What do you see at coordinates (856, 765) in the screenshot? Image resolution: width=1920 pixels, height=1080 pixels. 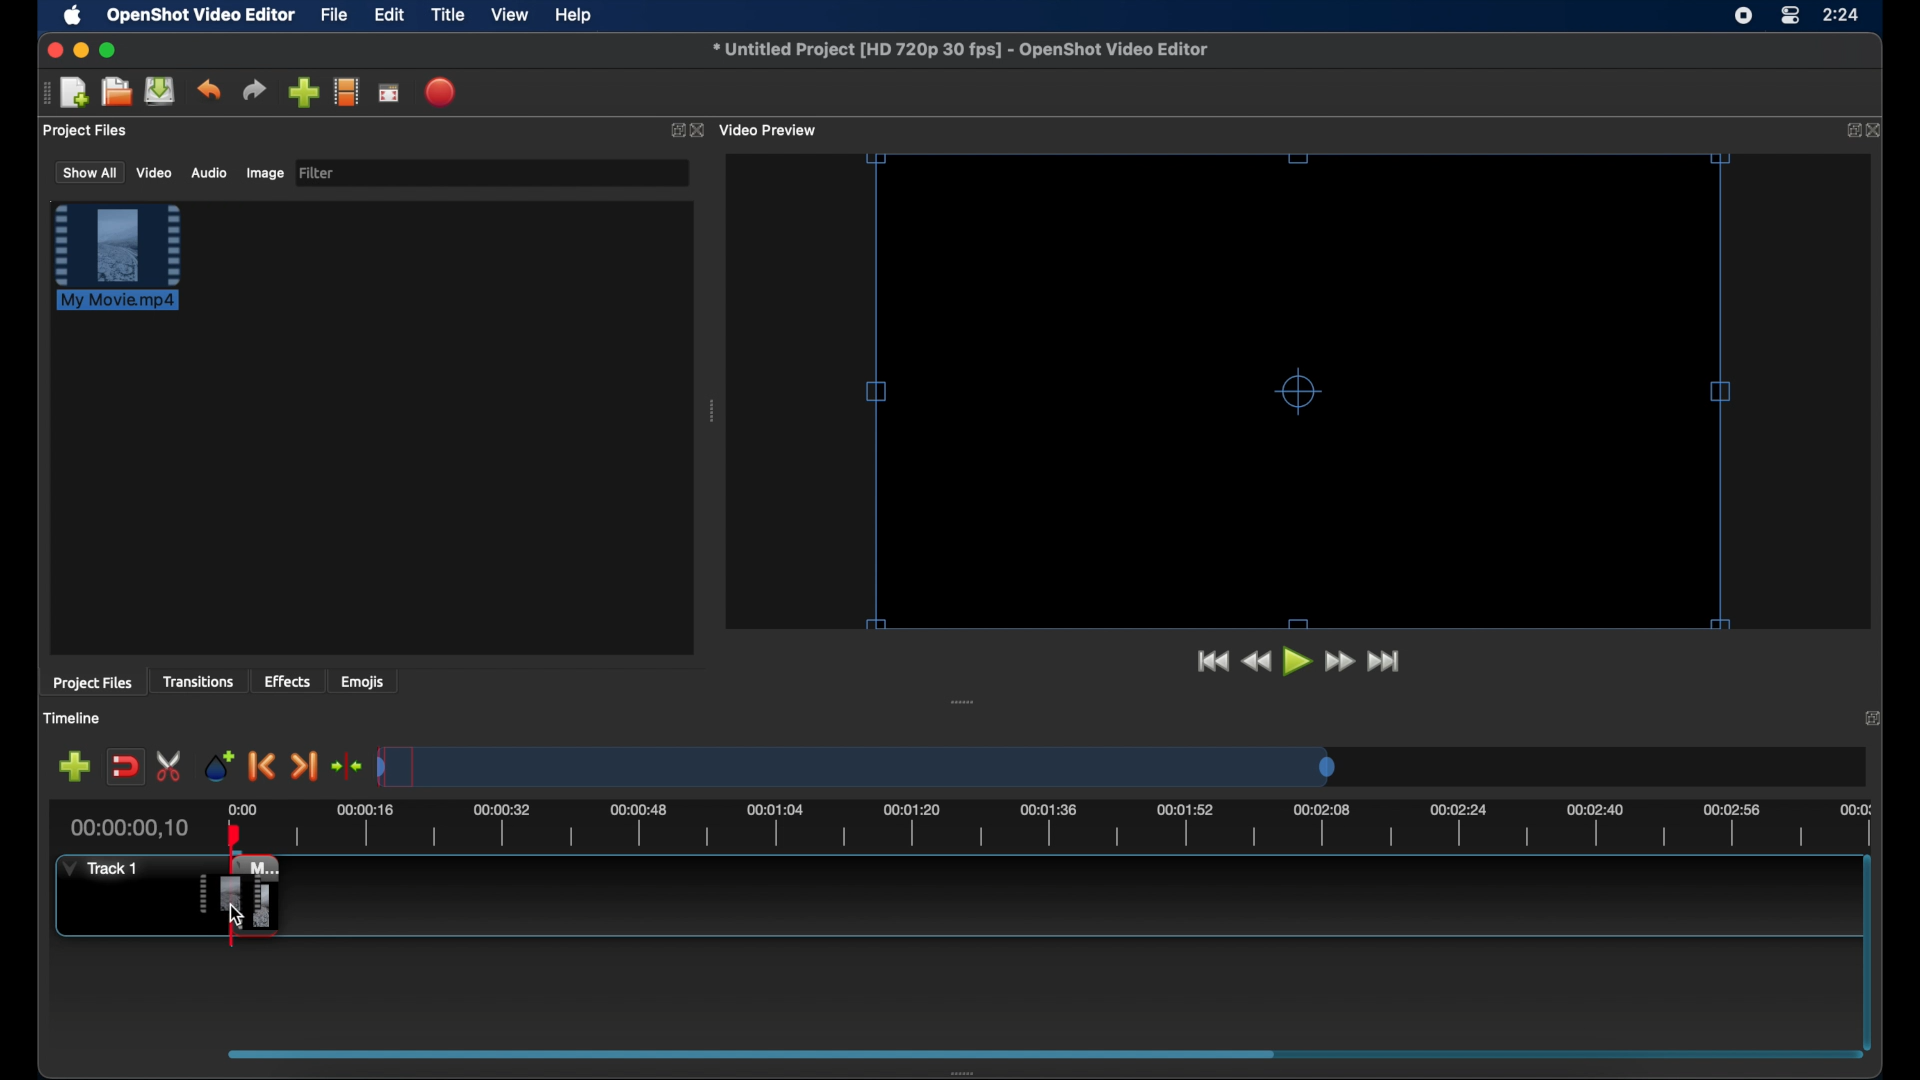 I see `timeline scale` at bounding box center [856, 765].